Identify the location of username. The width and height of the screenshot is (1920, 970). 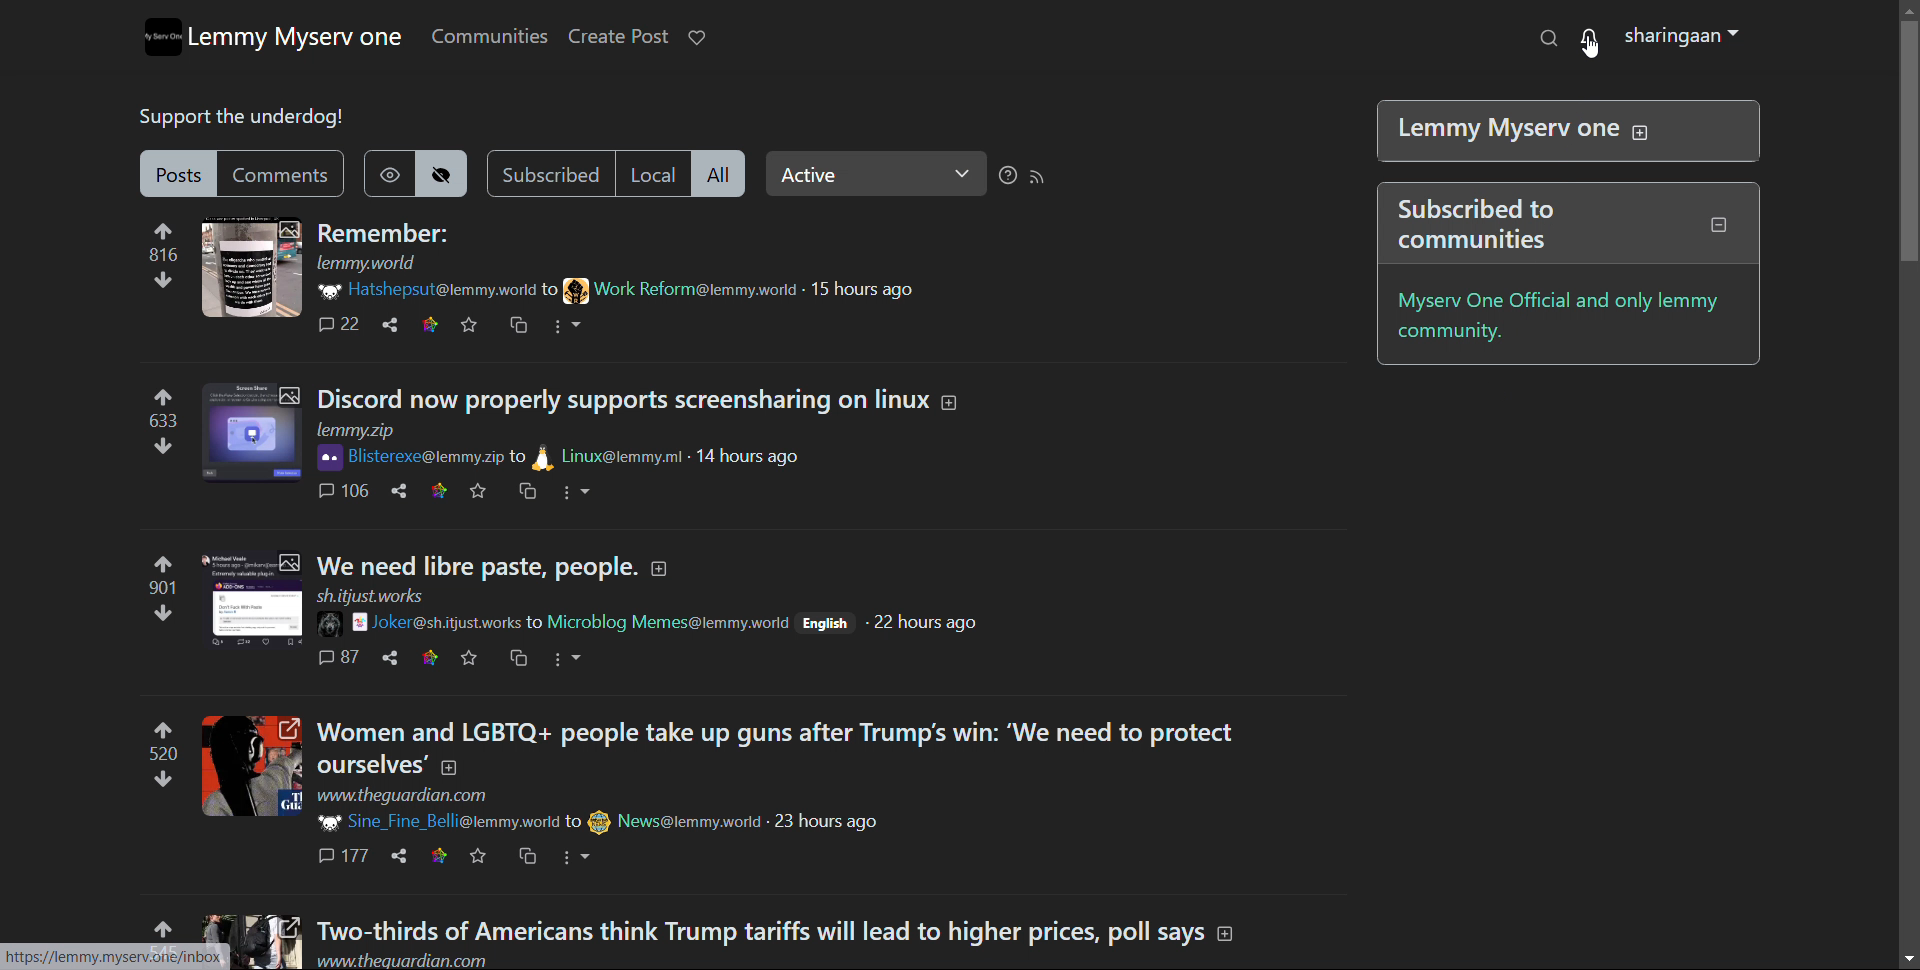
(419, 623).